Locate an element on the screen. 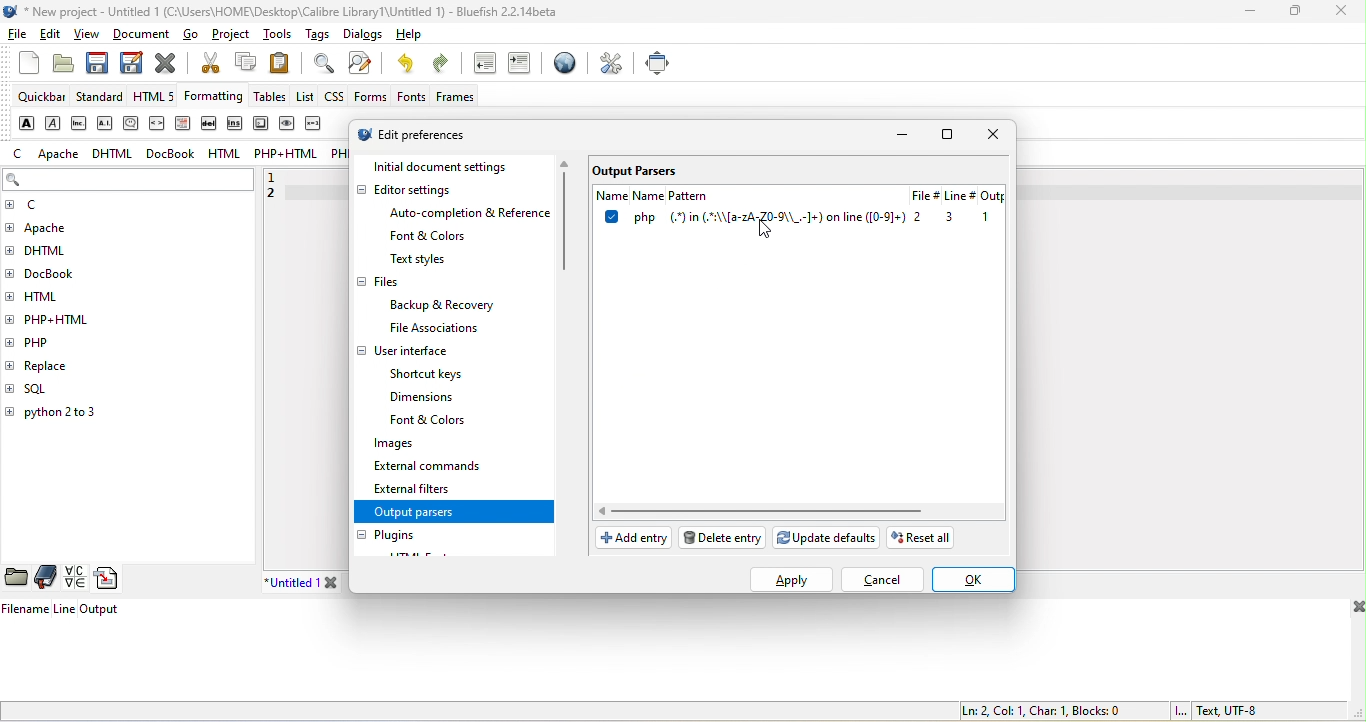  project is located at coordinates (233, 37).